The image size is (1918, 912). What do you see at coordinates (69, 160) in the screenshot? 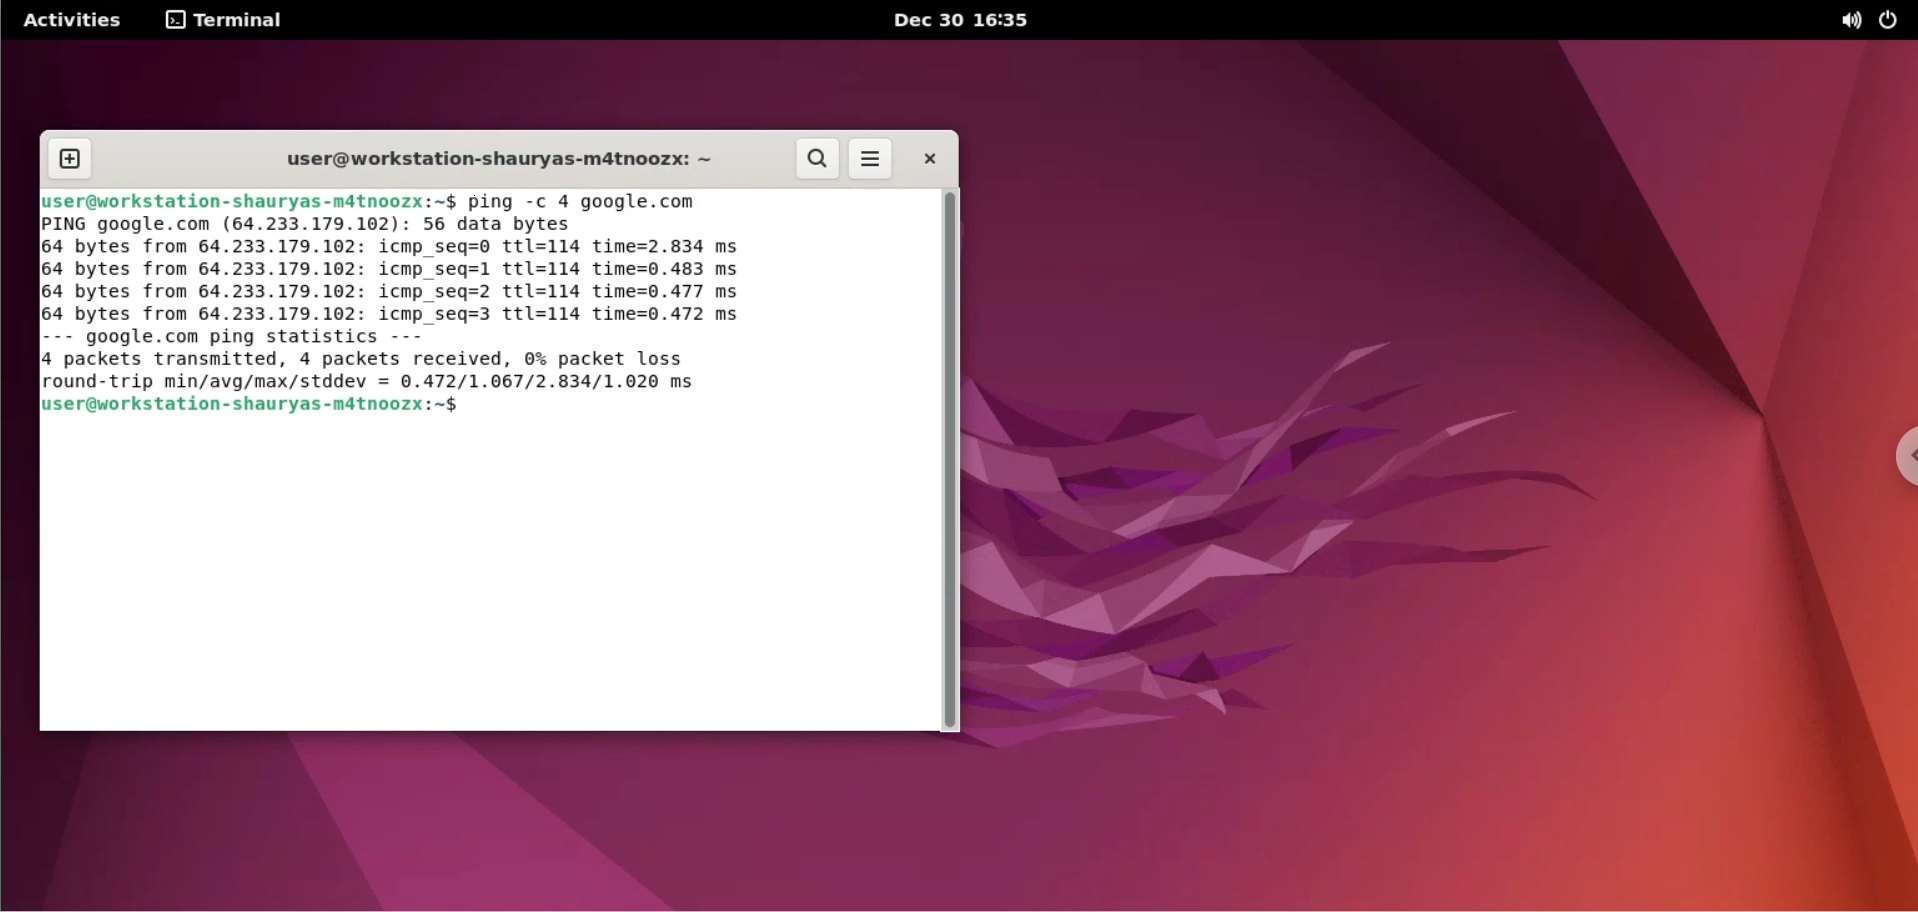
I see `new tab` at bounding box center [69, 160].